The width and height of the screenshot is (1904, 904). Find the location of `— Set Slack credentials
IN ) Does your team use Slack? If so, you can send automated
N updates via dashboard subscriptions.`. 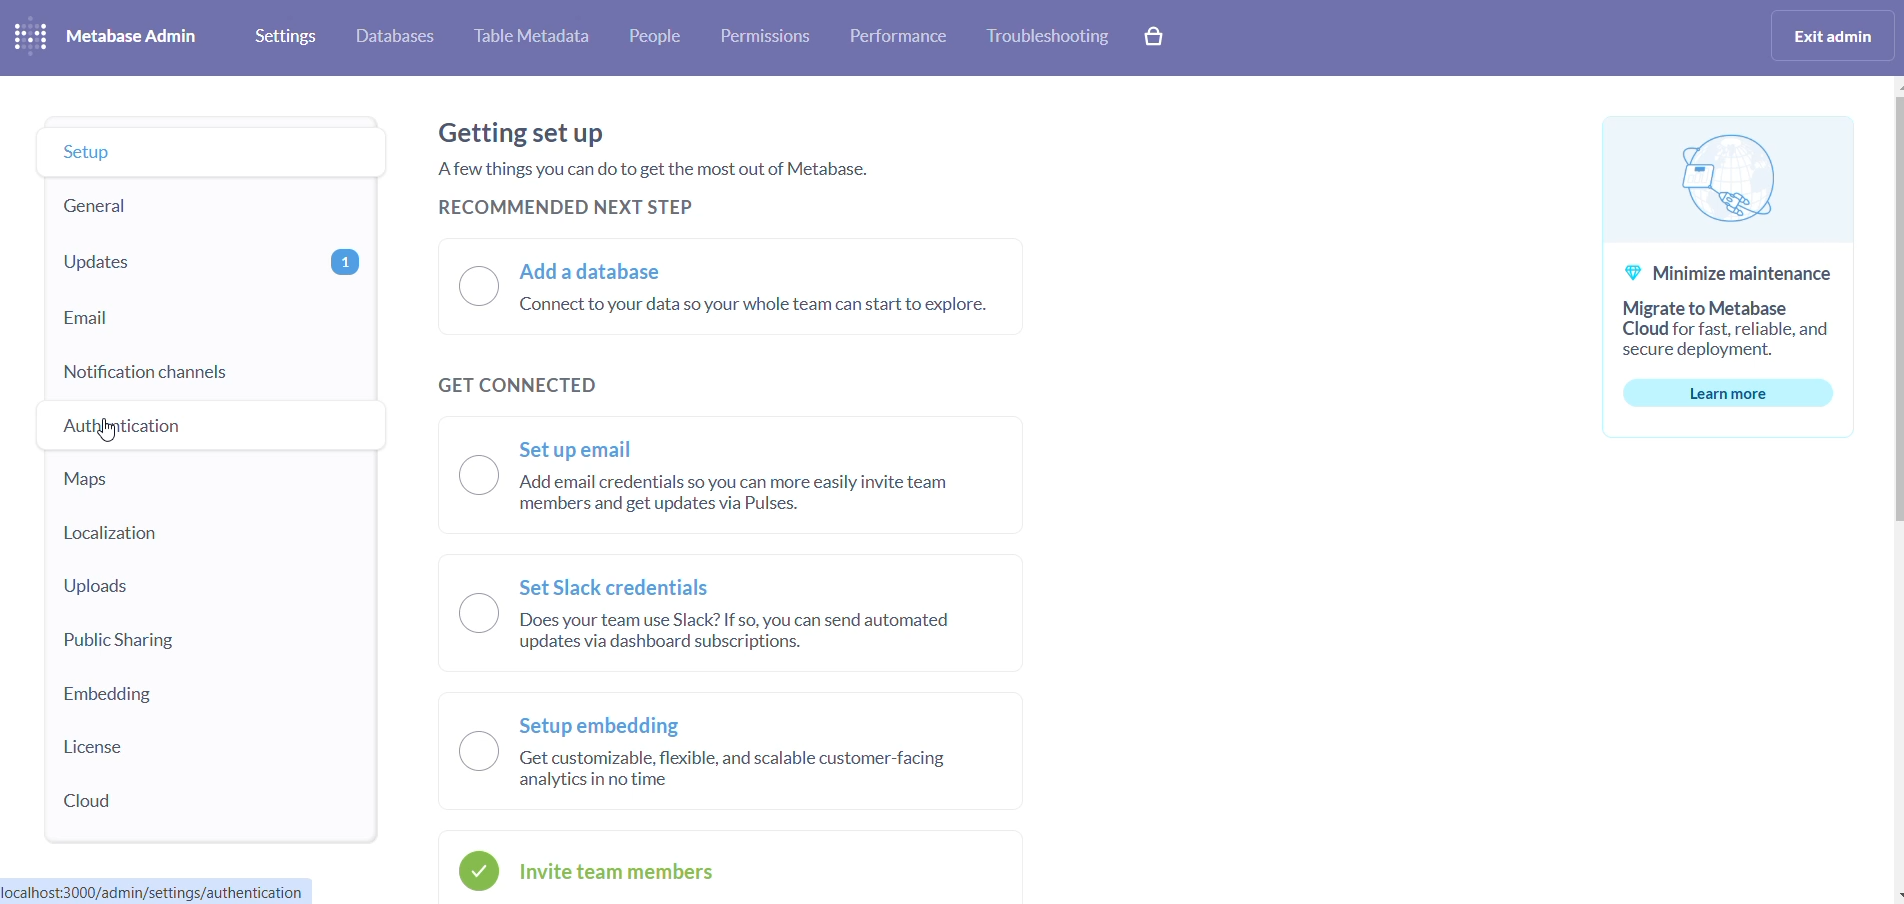

— Set Slack credentials
IN ) Does your team use Slack? If so, you can send automated
N updates via dashboard subscriptions. is located at coordinates (716, 609).